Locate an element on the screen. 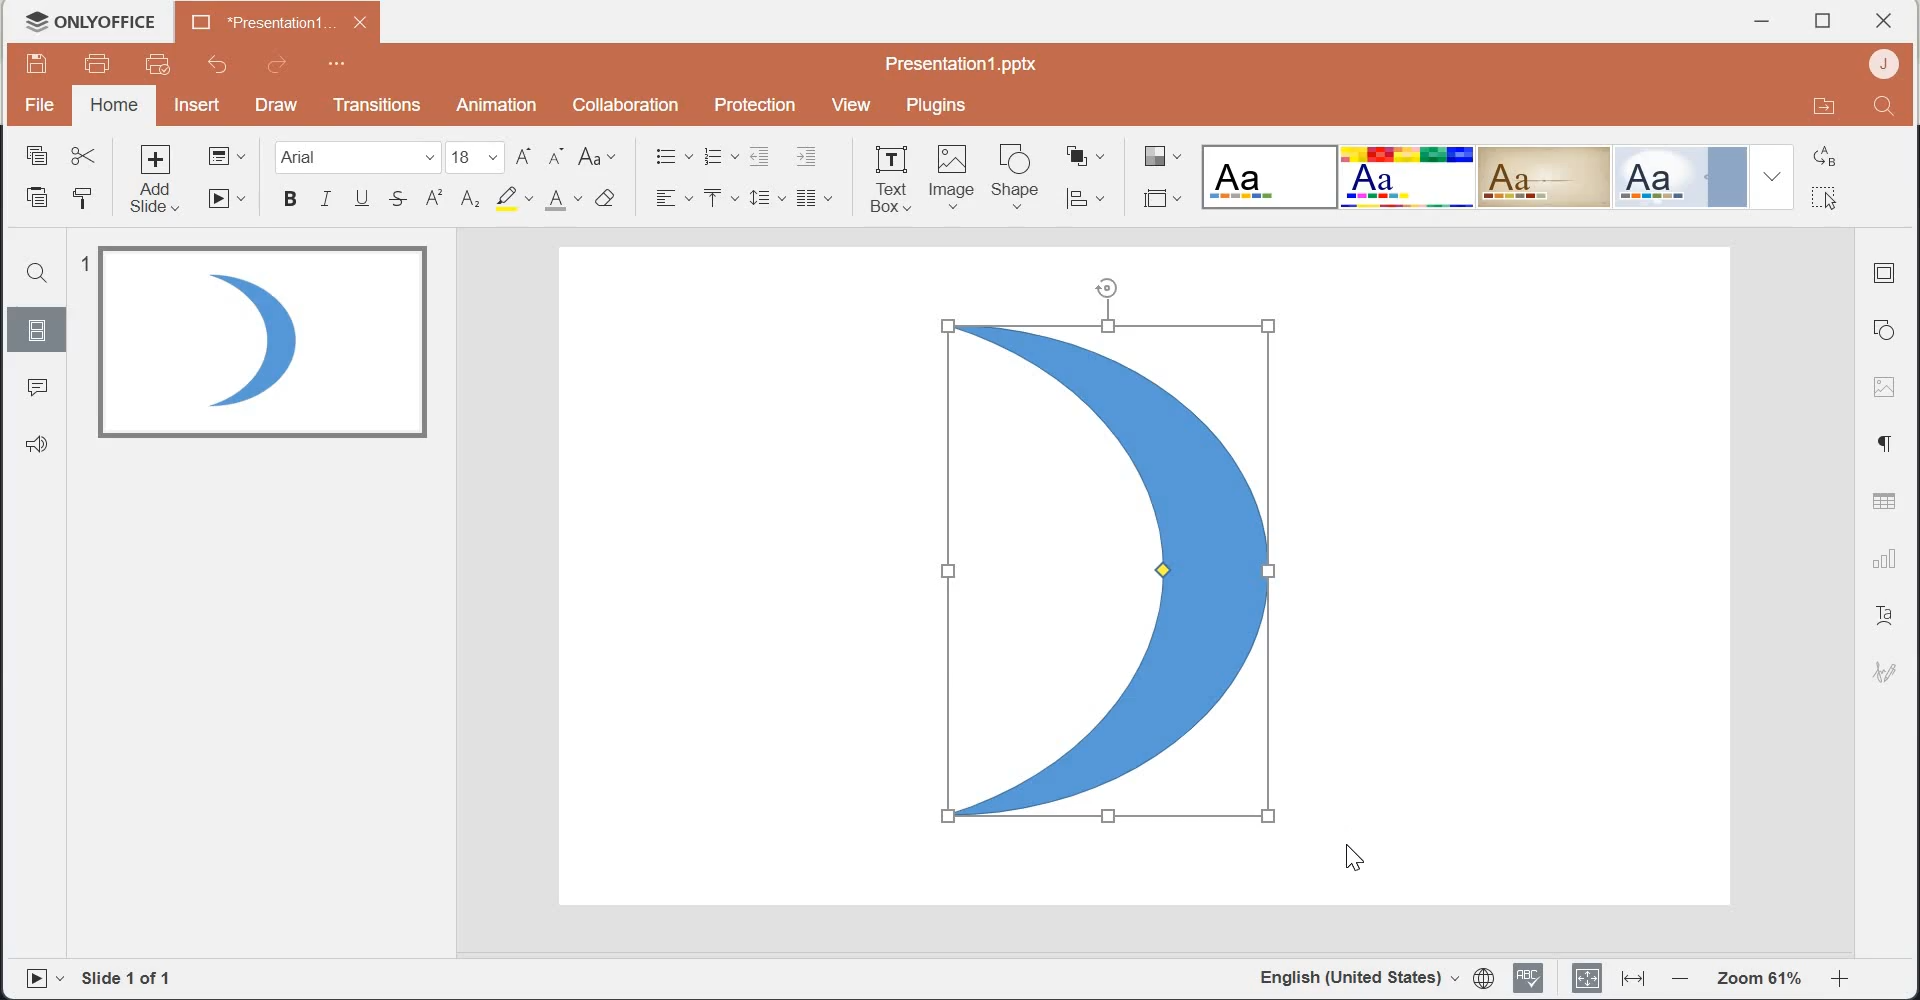 The height and width of the screenshot is (1000, 1920). Image is located at coordinates (262, 344).